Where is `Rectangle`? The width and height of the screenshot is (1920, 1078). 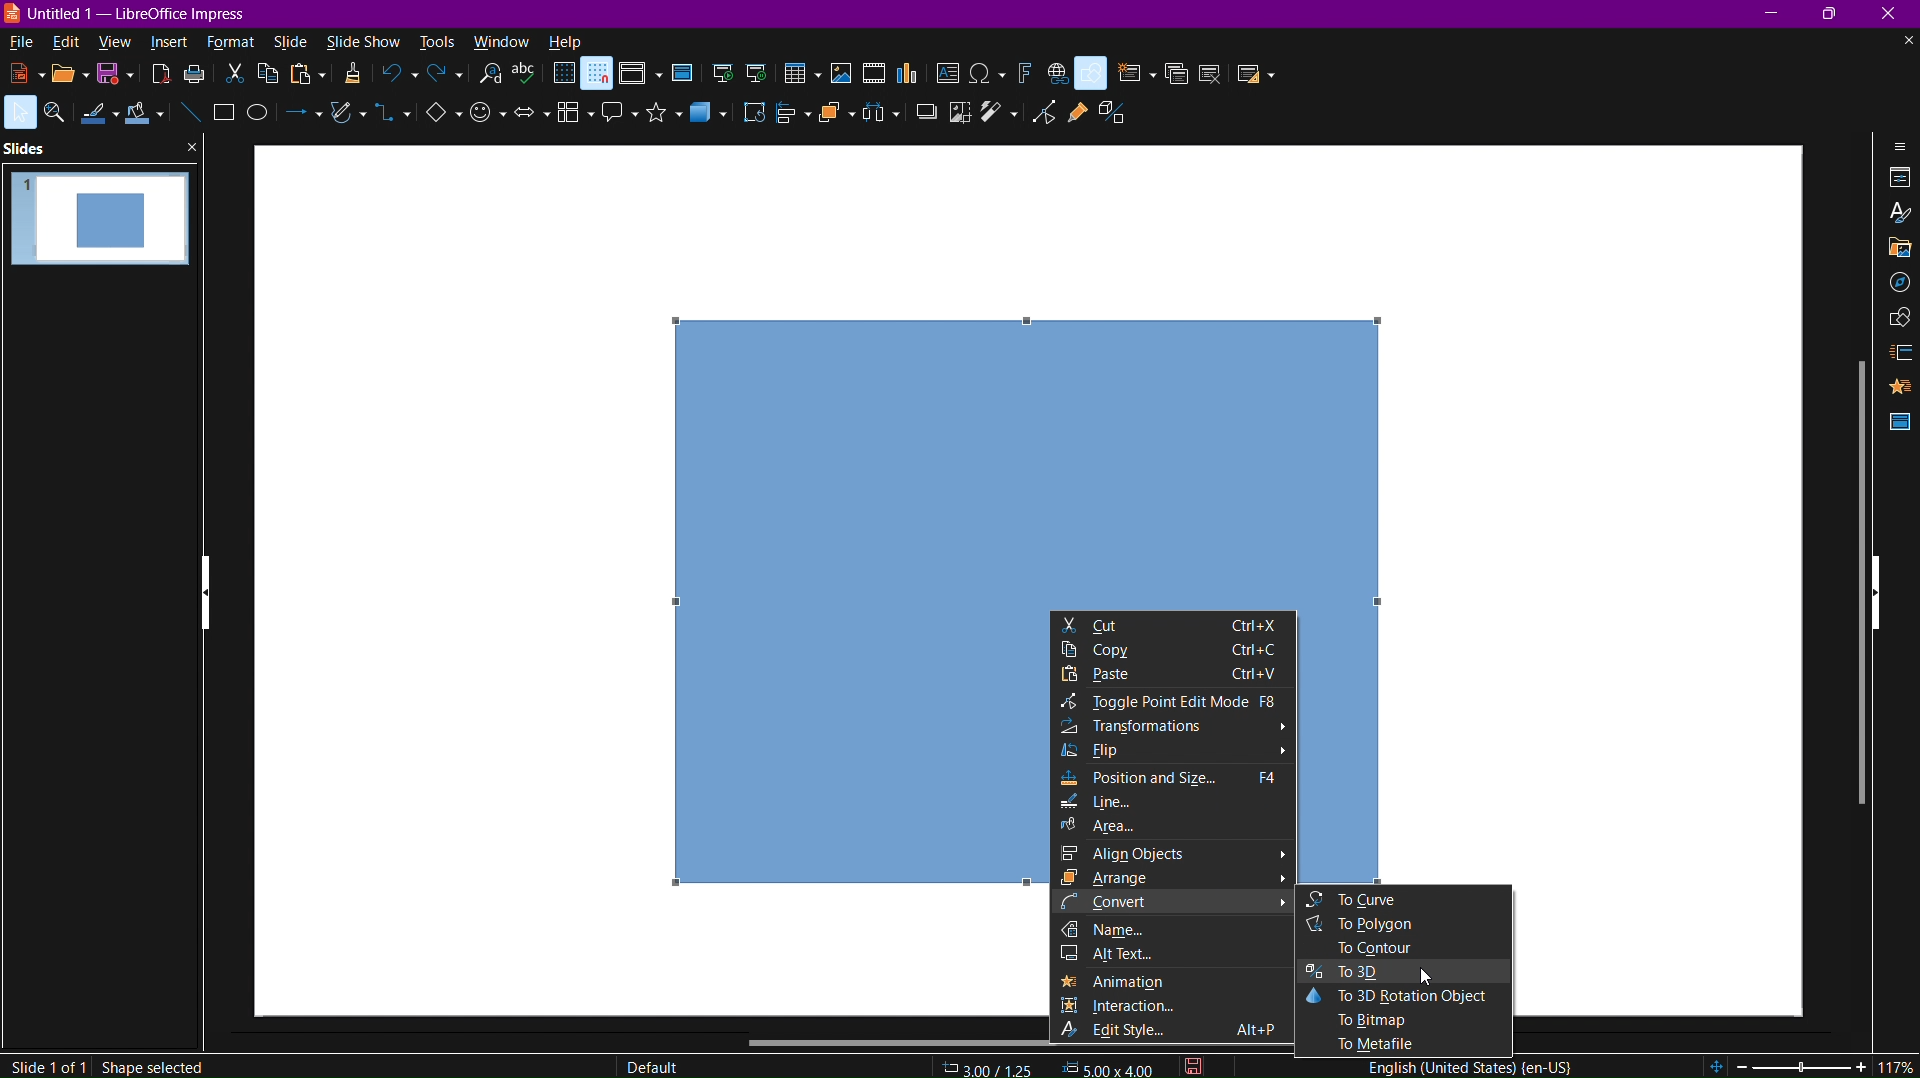 Rectangle is located at coordinates (224, 114).